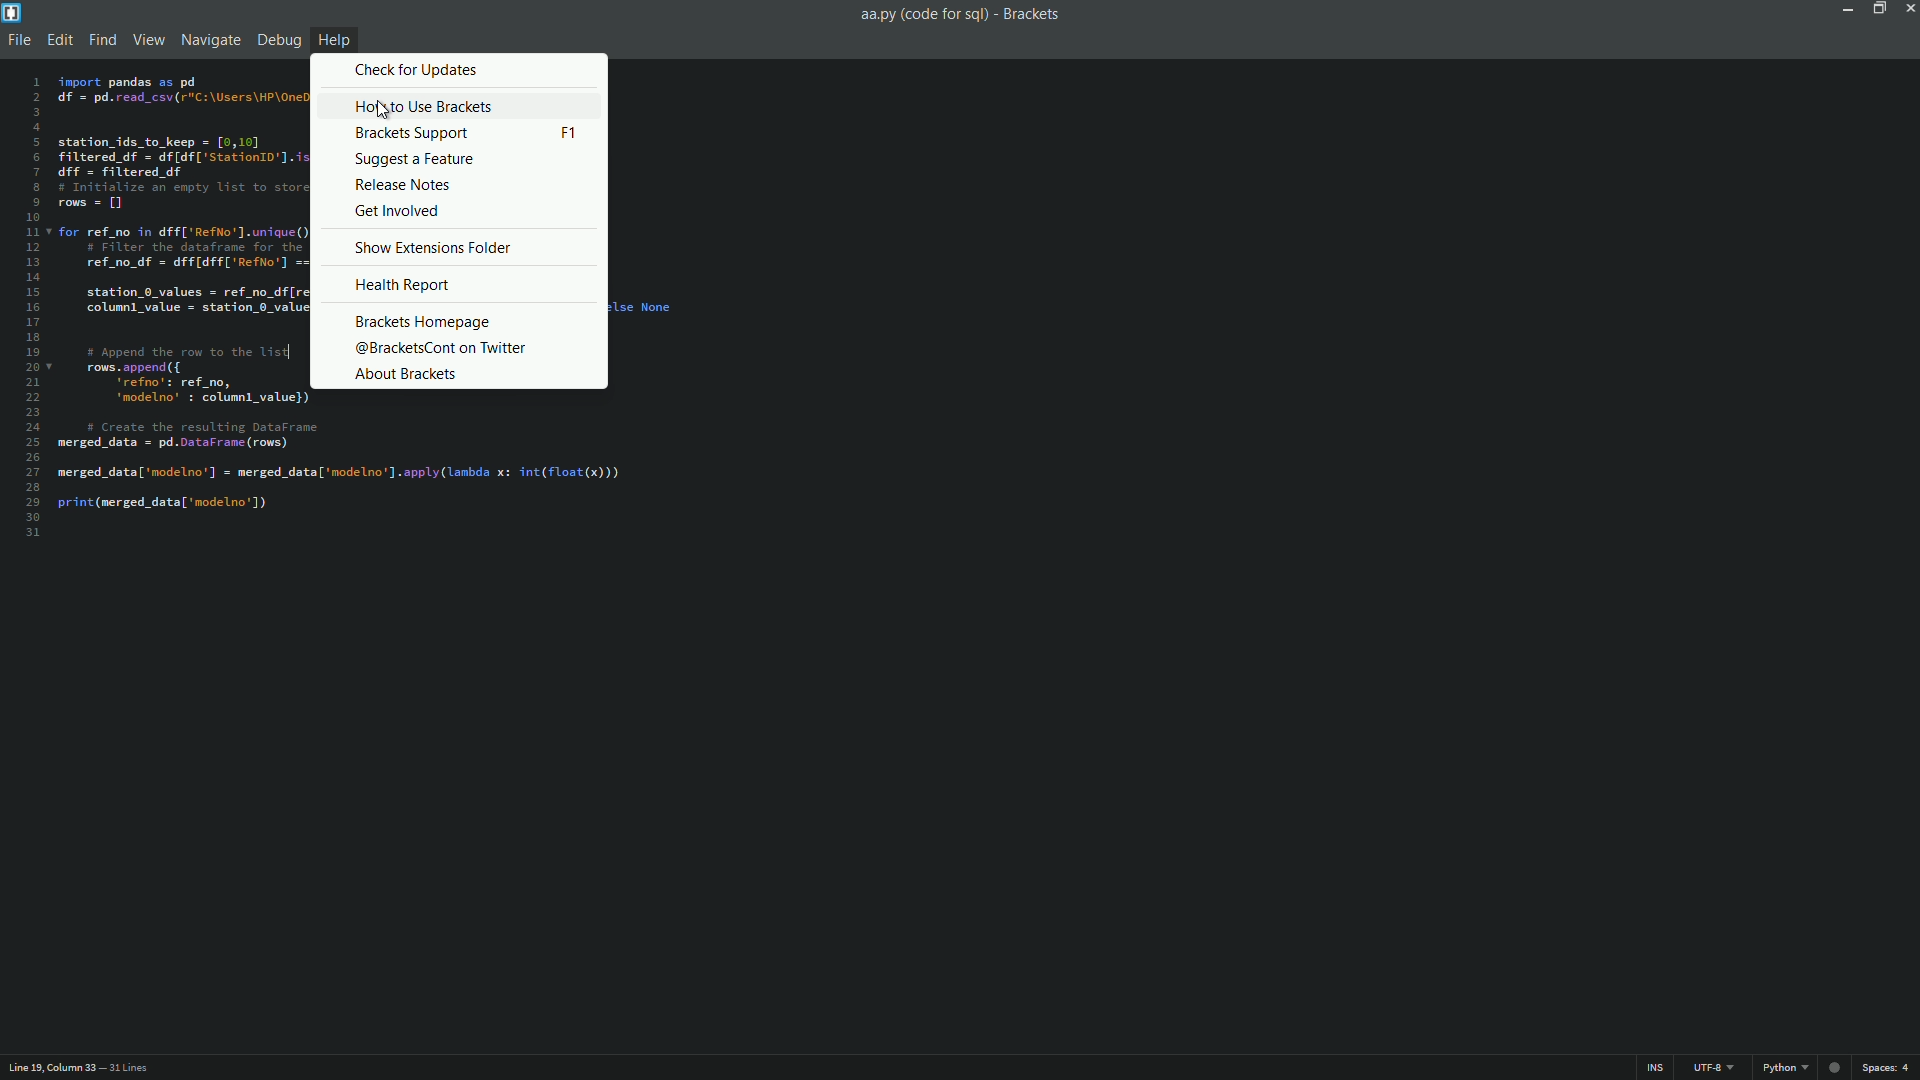 The height and width of the screenshot is (1080, 1920). What do you see at coordinates (210, 40) in the screenshot?
I see `navigate menu` at bounding box center [210, 40].